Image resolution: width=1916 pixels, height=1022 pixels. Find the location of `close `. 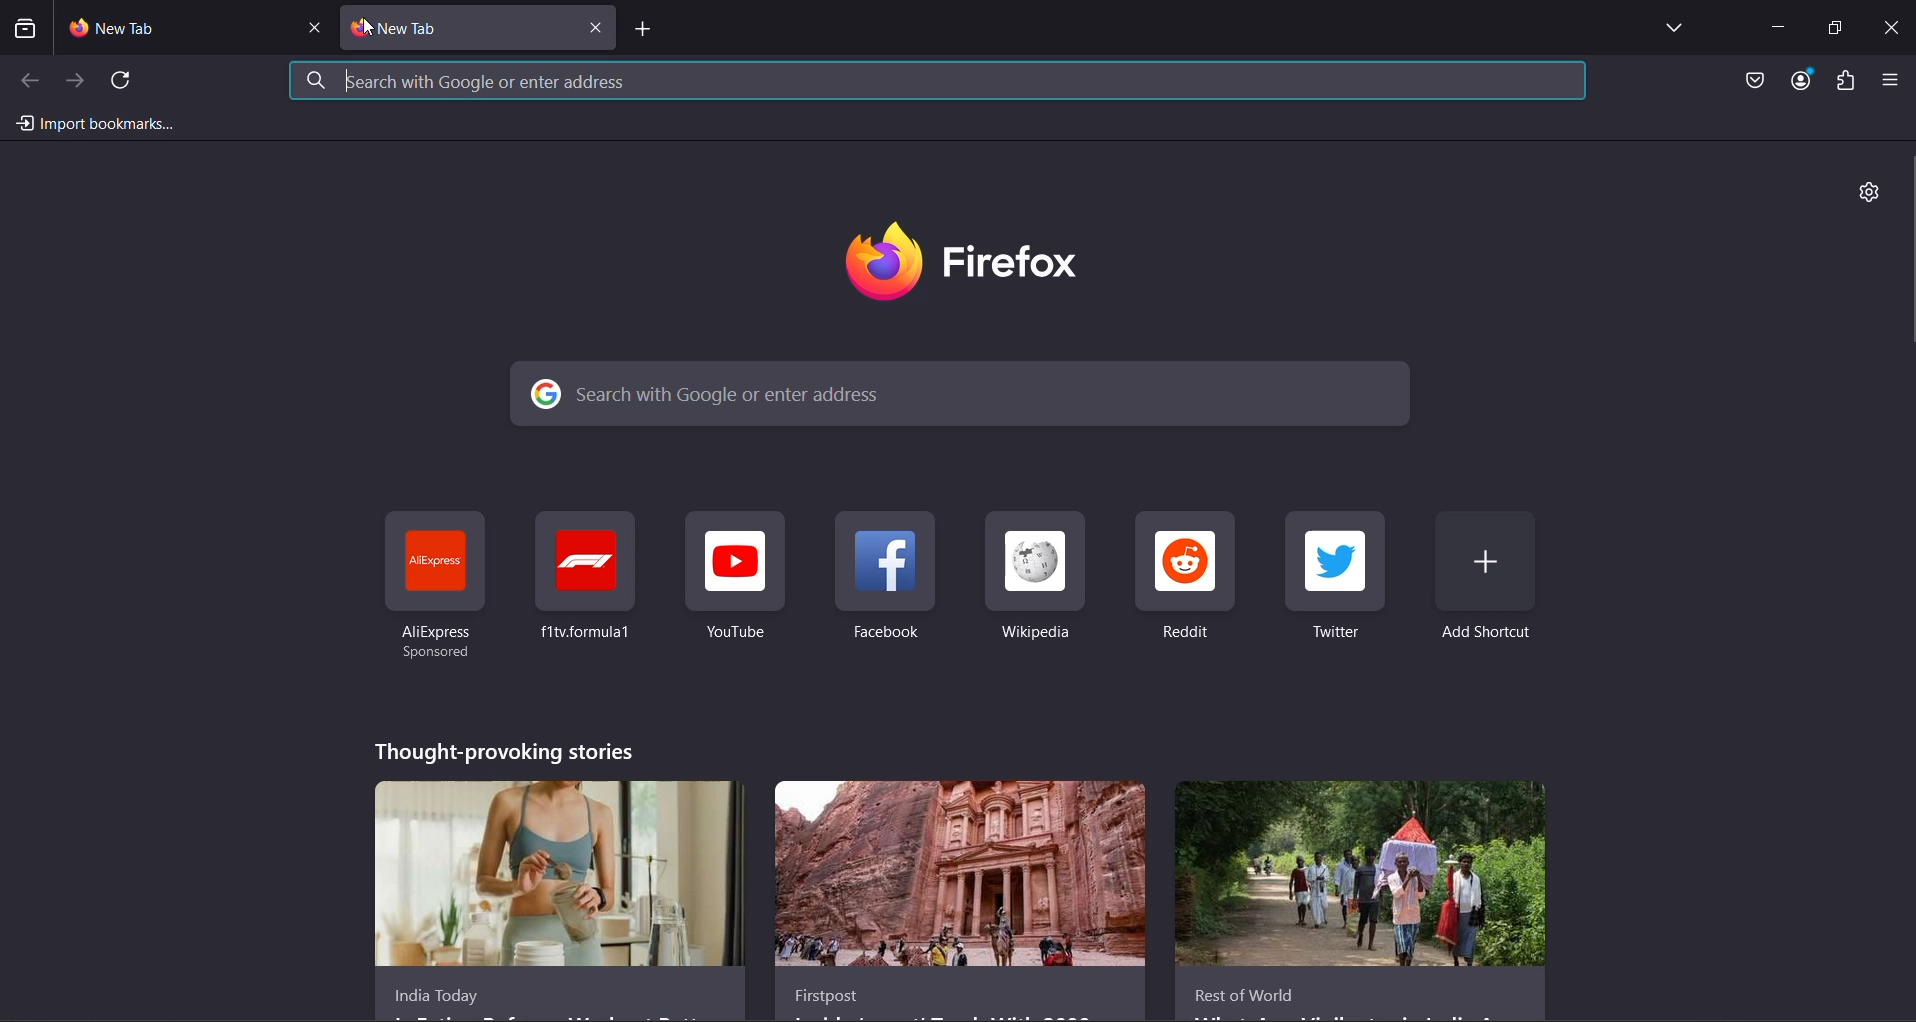

close  is located at coordinates (1894, 29).